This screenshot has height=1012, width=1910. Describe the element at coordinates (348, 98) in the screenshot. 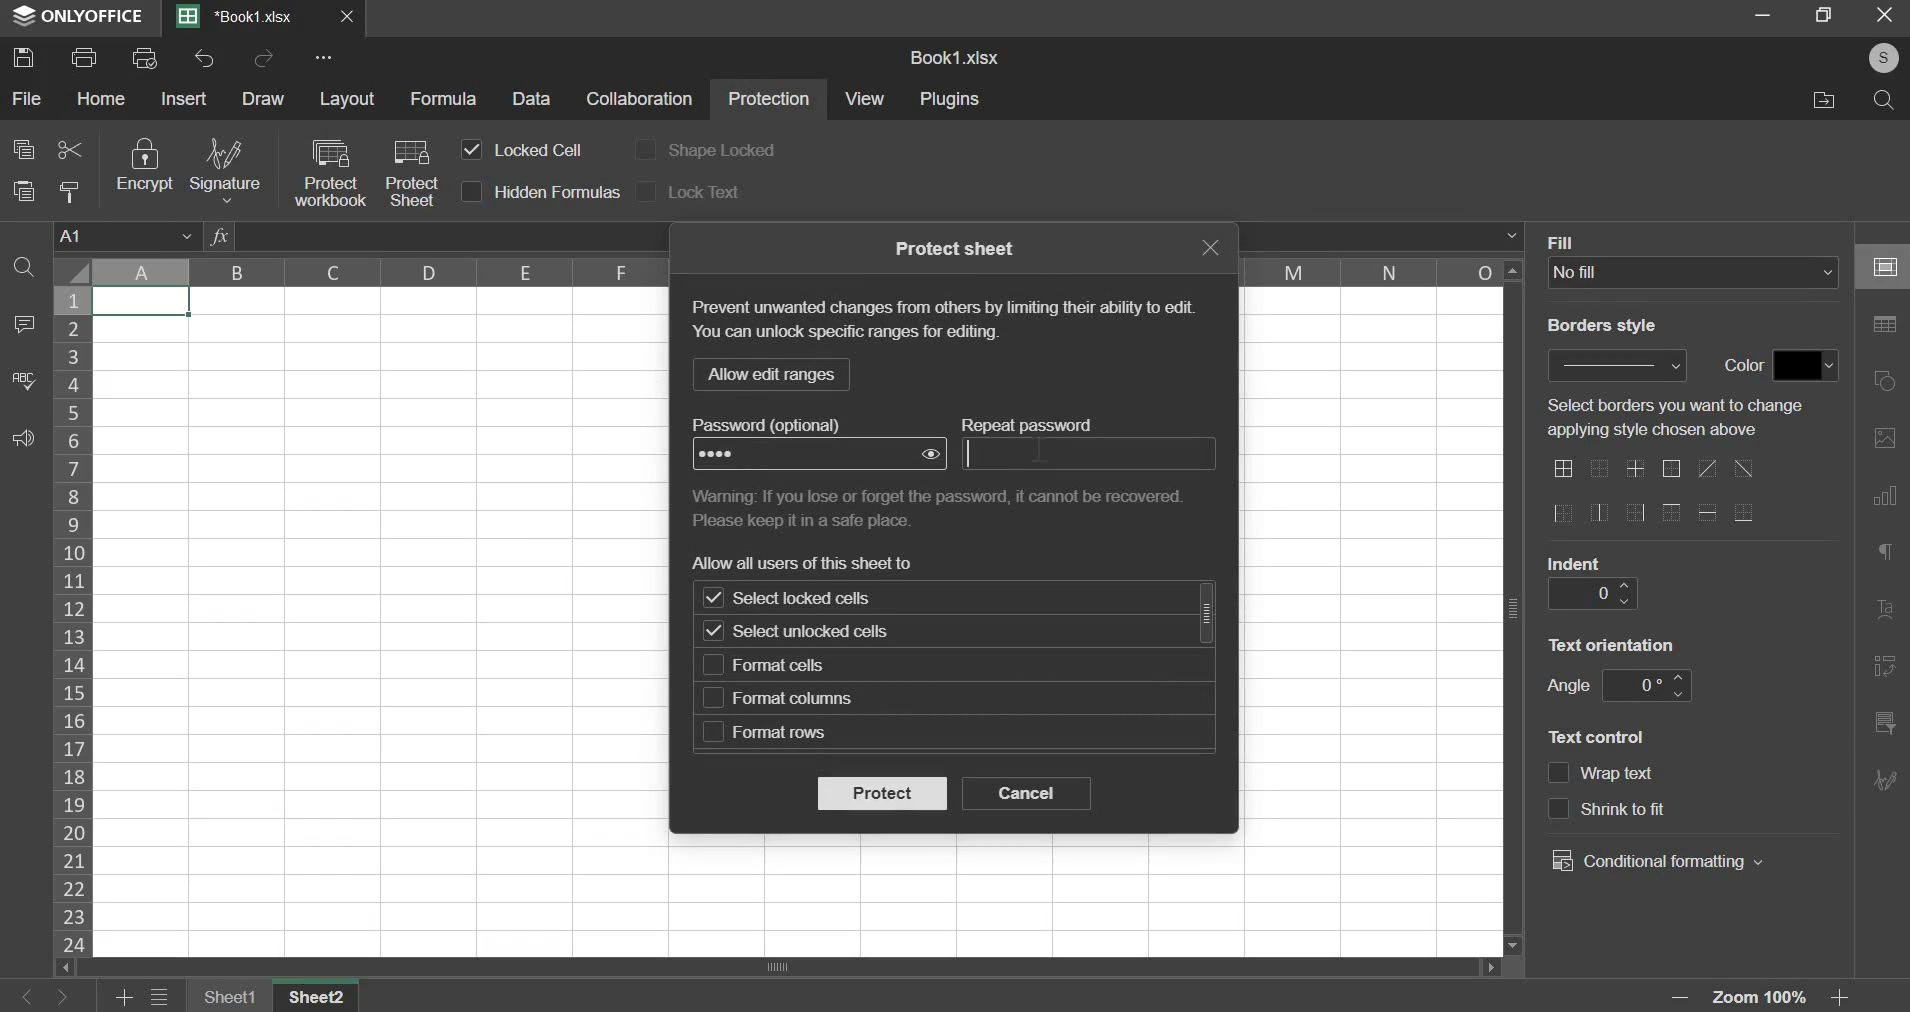

I see `layout` at that location.